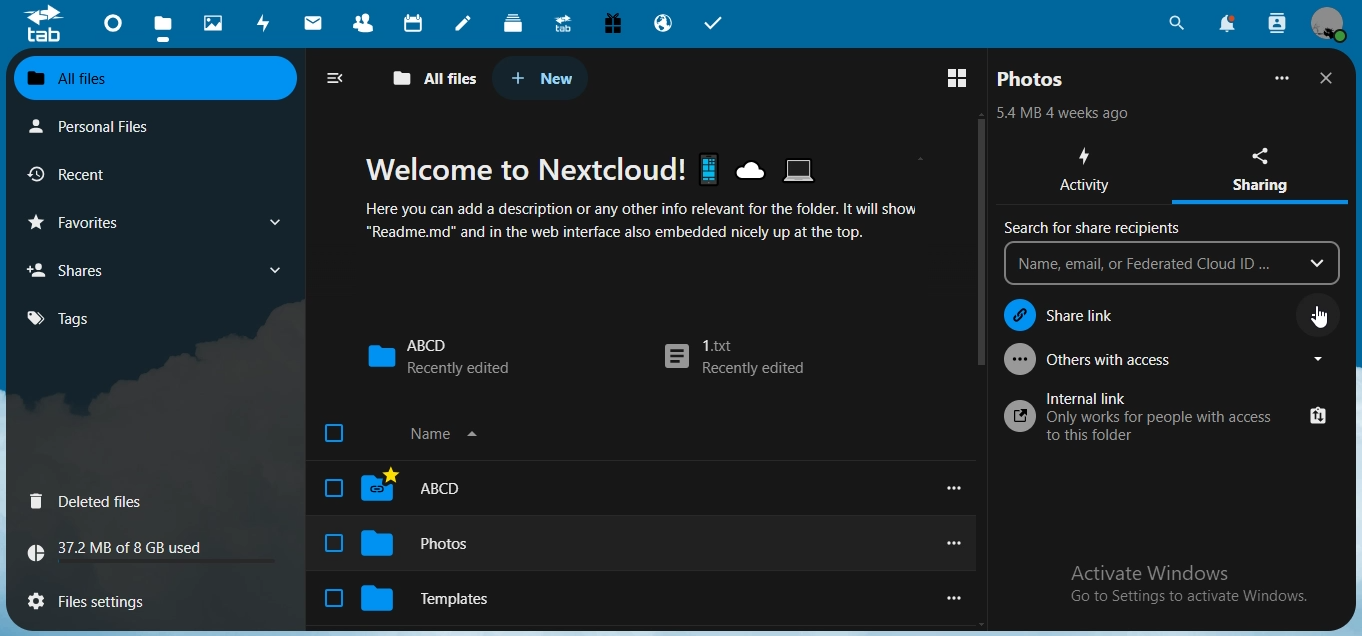 The image size is (1362, 636). I want to click on internal link, so click(1166, 416).